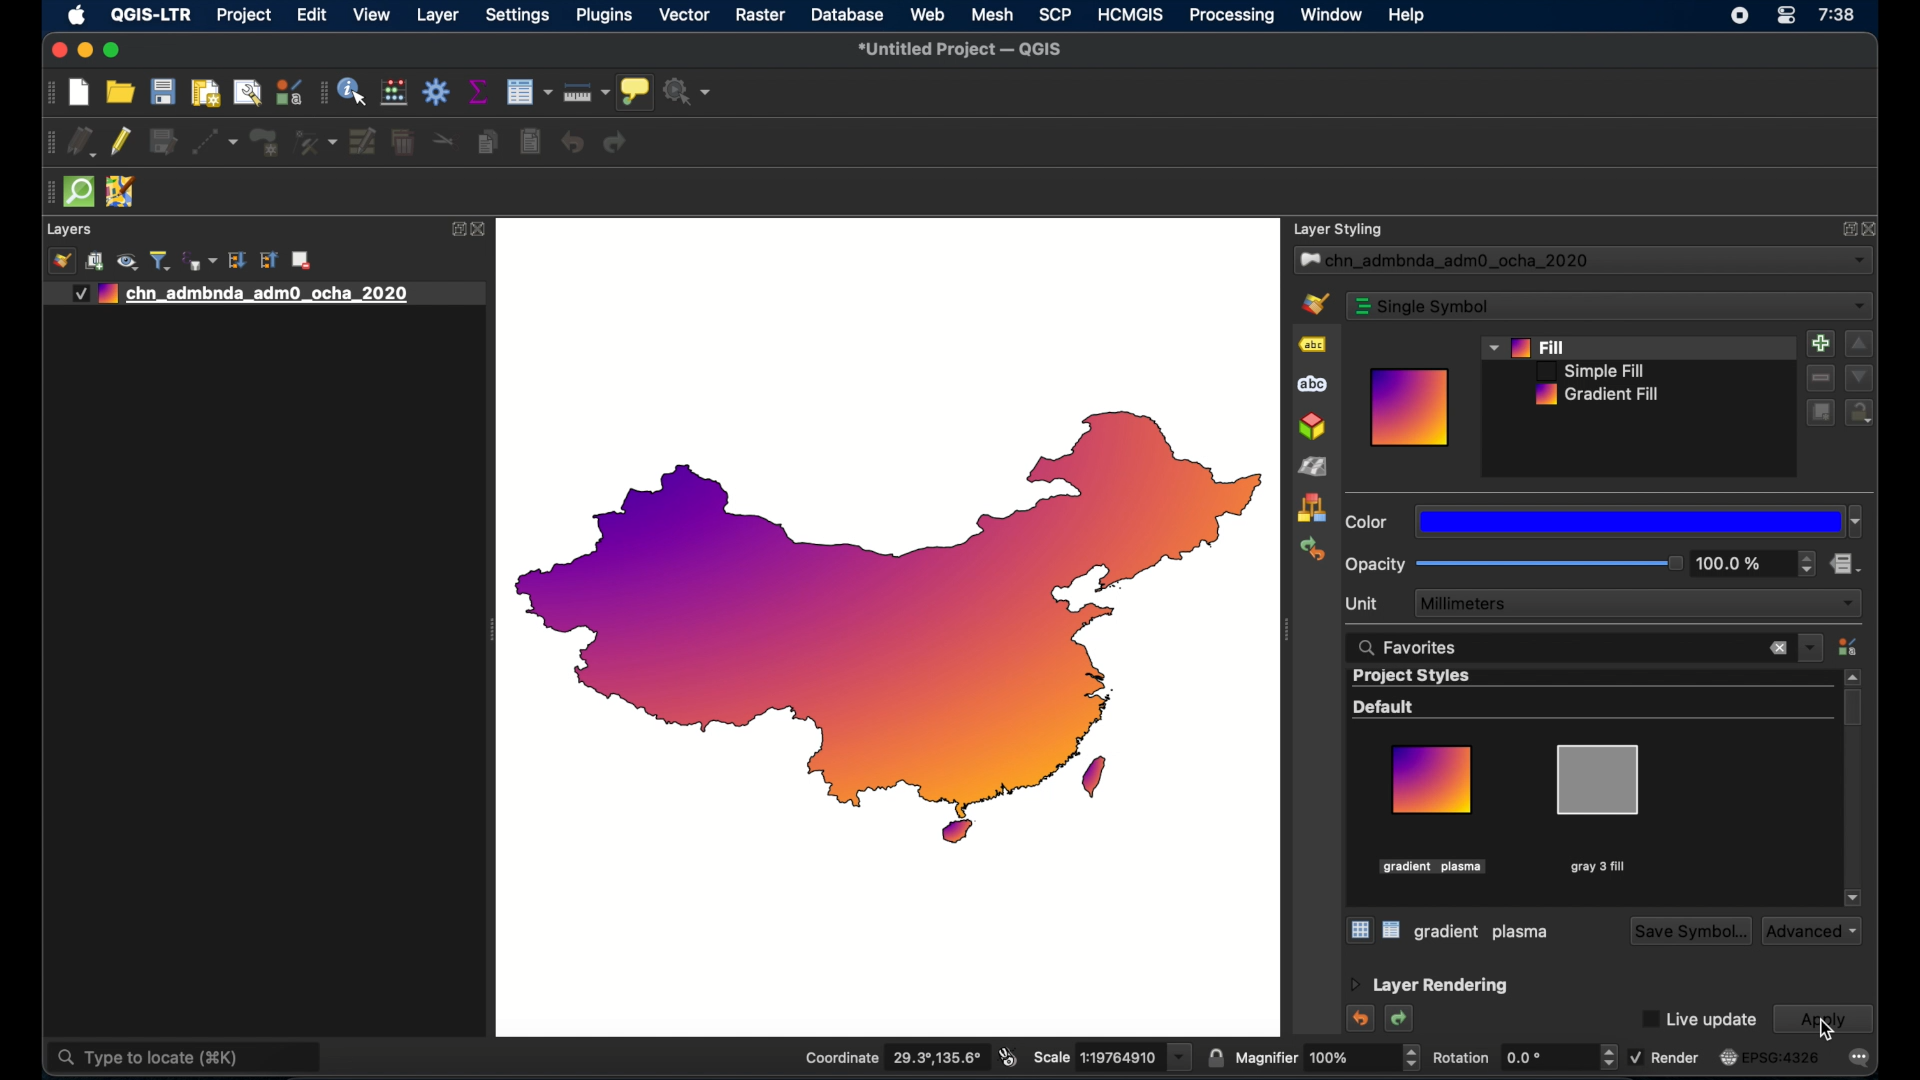 This screenshot has height=1080, width=1920. Describe the element at coordinates (200, 261) in the screenshot. I see `filter legend by expression` at that location.